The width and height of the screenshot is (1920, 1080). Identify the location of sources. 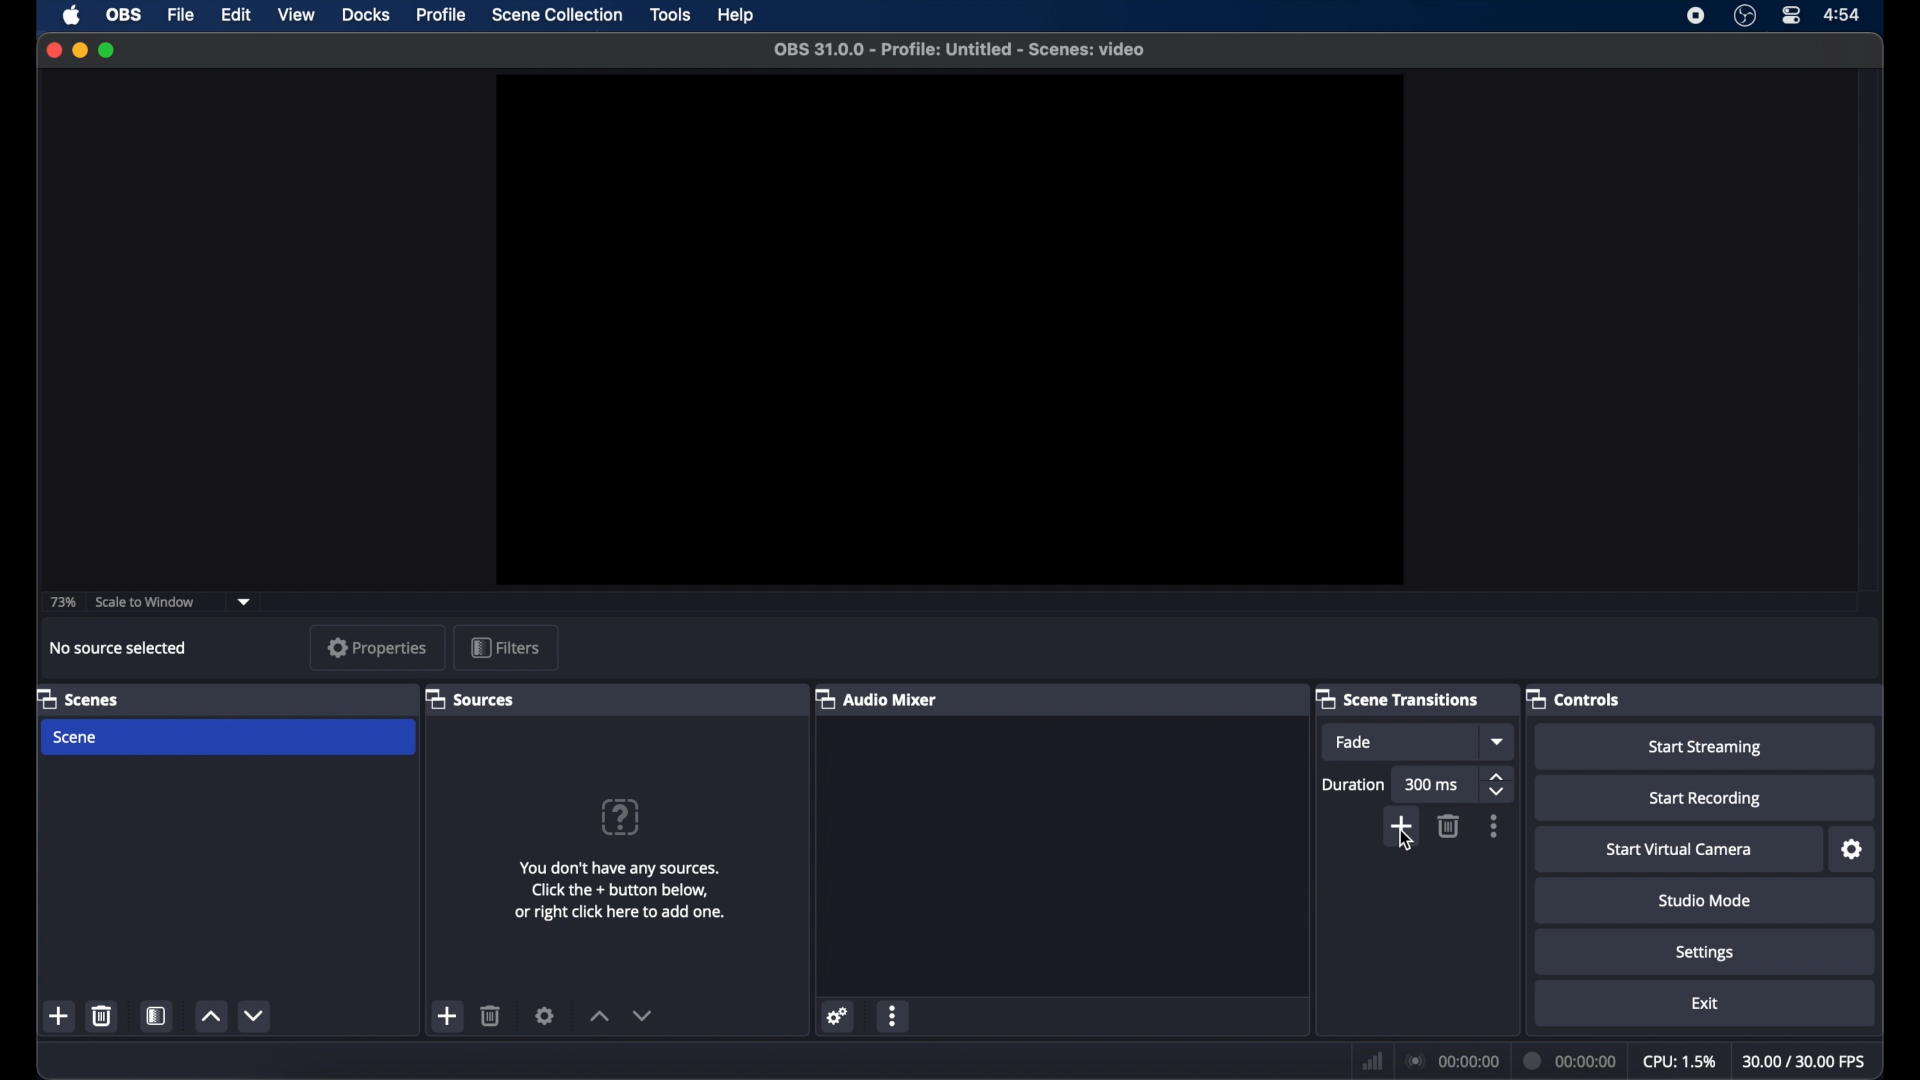
(470, 698).